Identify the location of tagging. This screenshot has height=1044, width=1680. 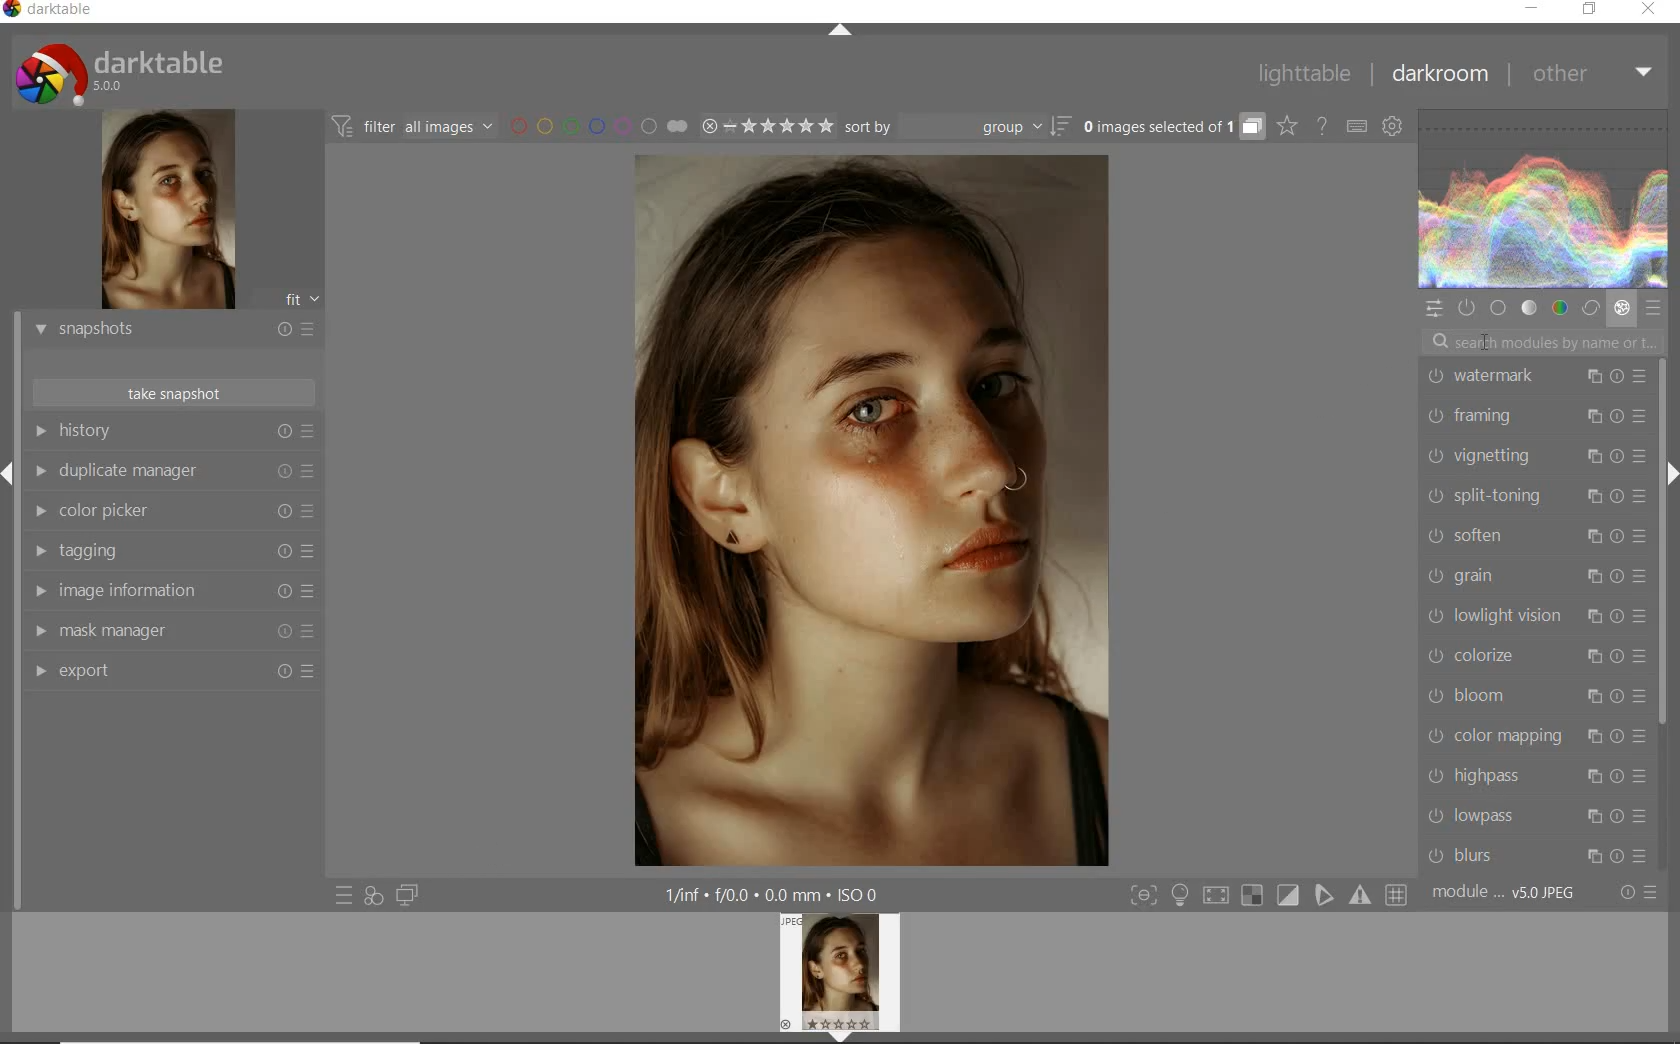
(169, 552).